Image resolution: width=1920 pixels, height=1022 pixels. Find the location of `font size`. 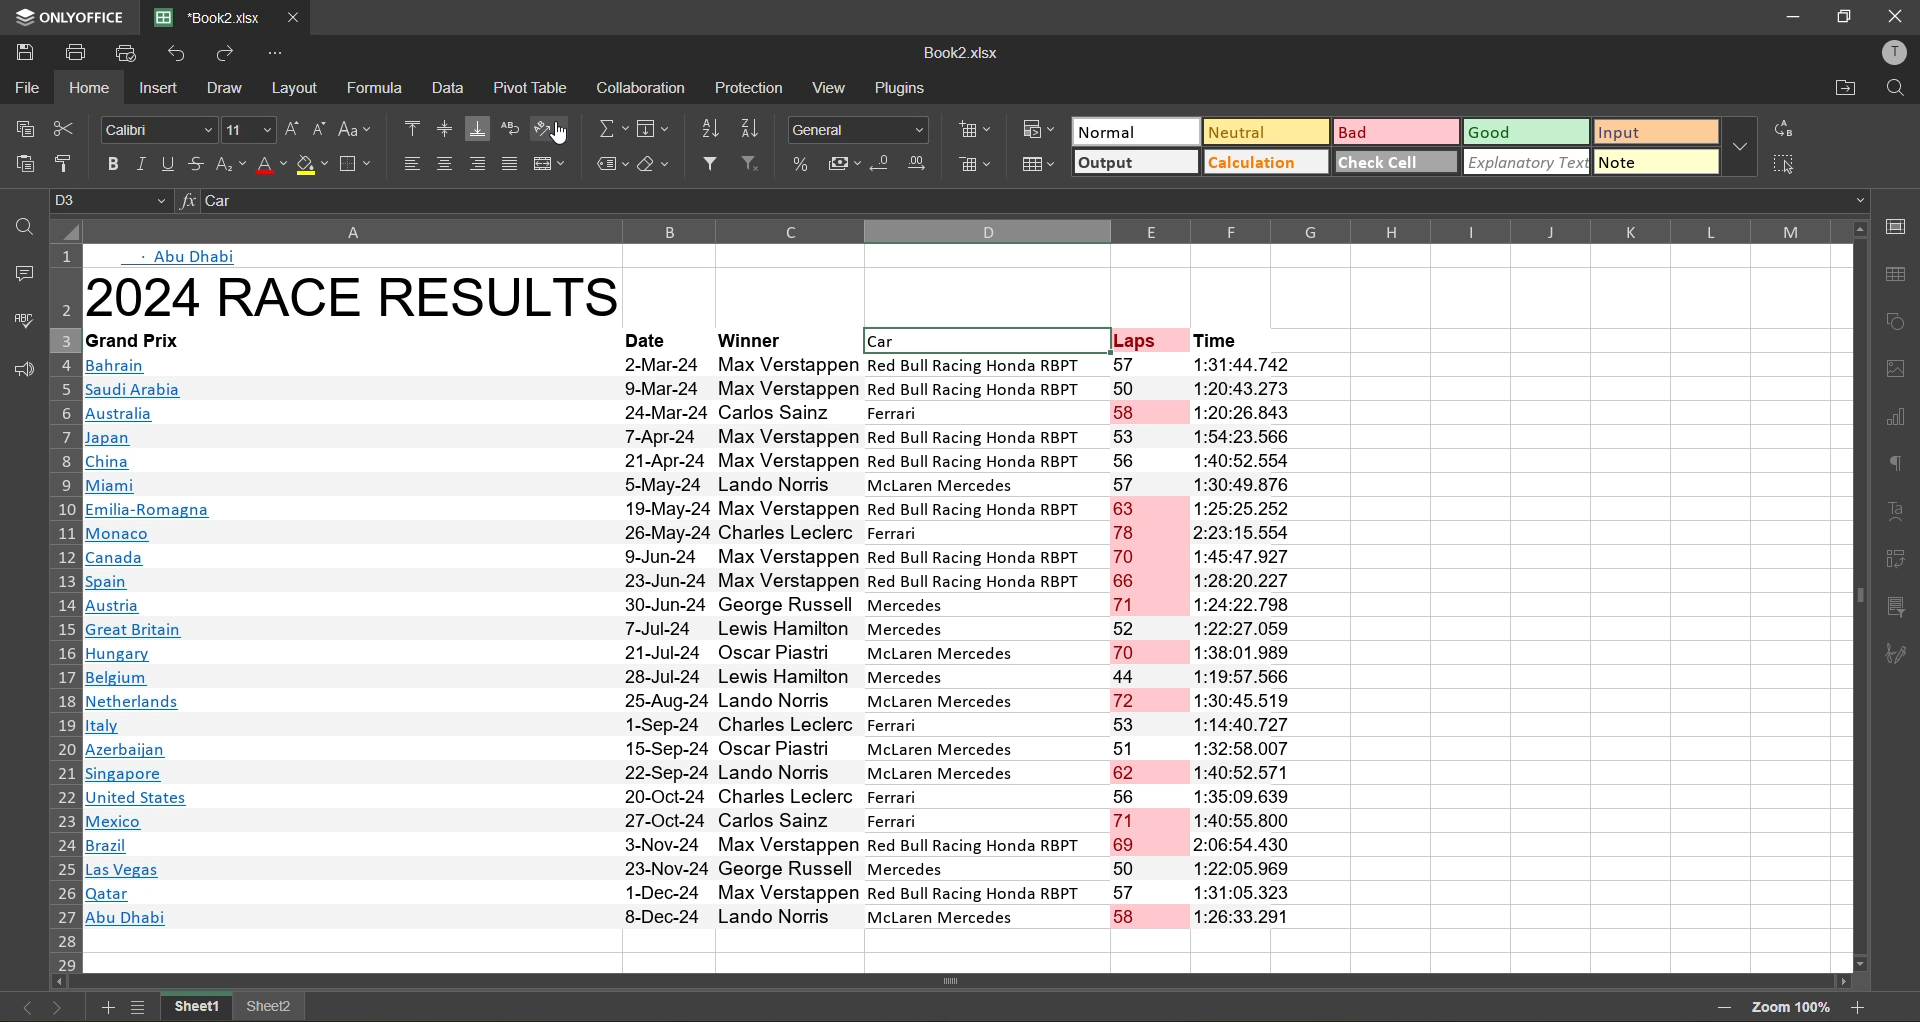

font size is located at coordinates (252, 129).